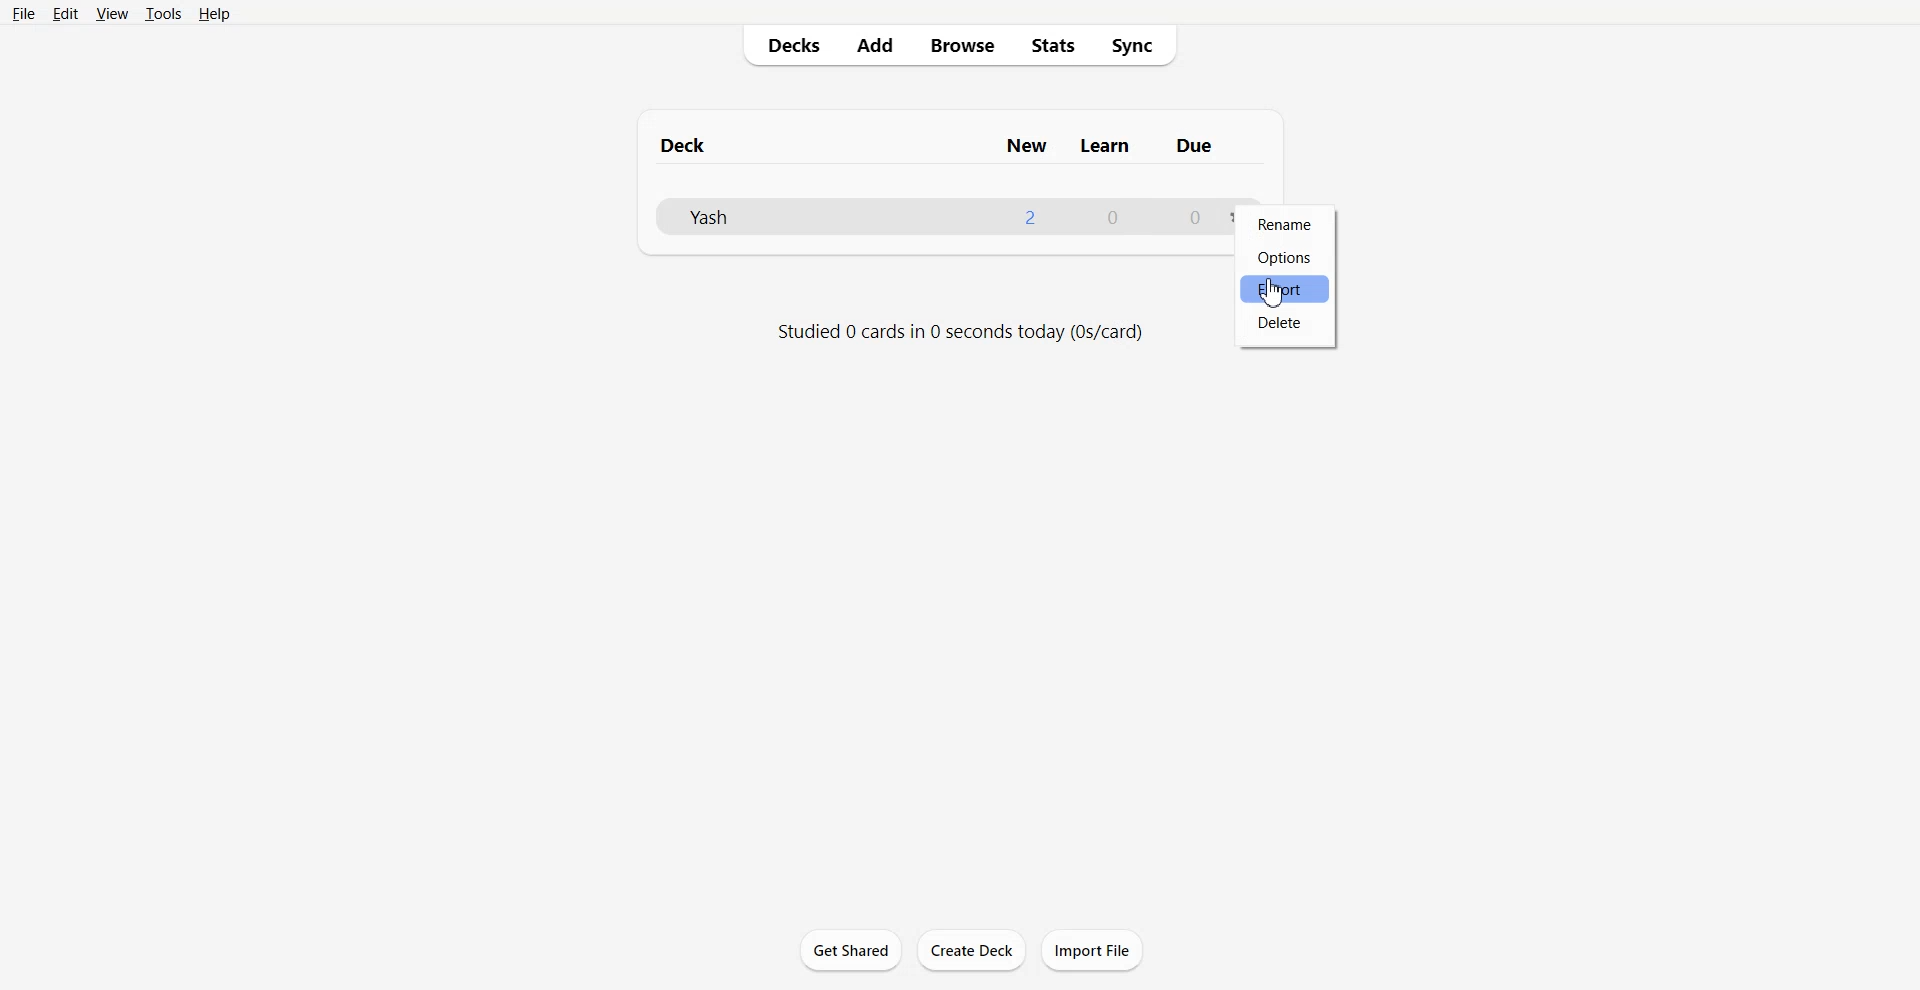  What do you see at coordinates (164, 15) in the screenshot?
I see `Tools` at bounding box center [164, 15].